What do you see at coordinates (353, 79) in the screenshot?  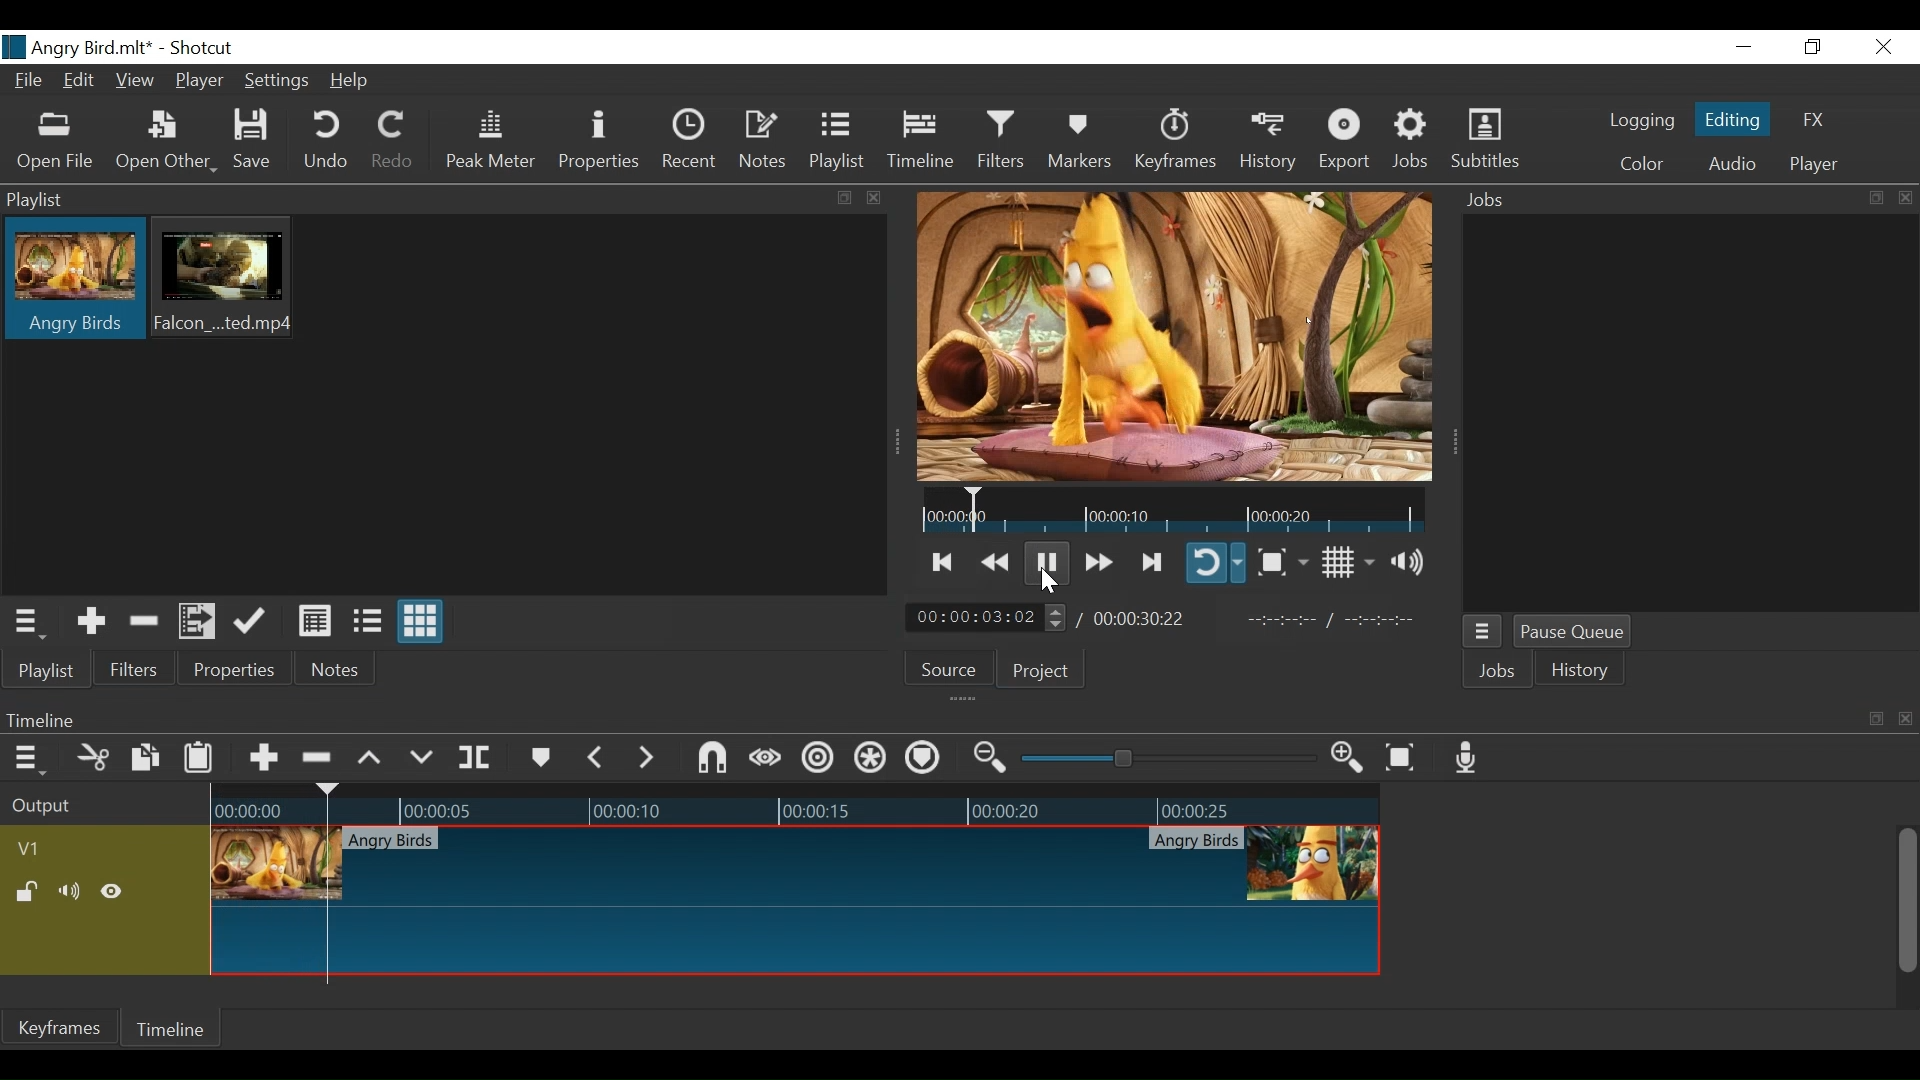 I see `Help` at bounding box center [353, 79].